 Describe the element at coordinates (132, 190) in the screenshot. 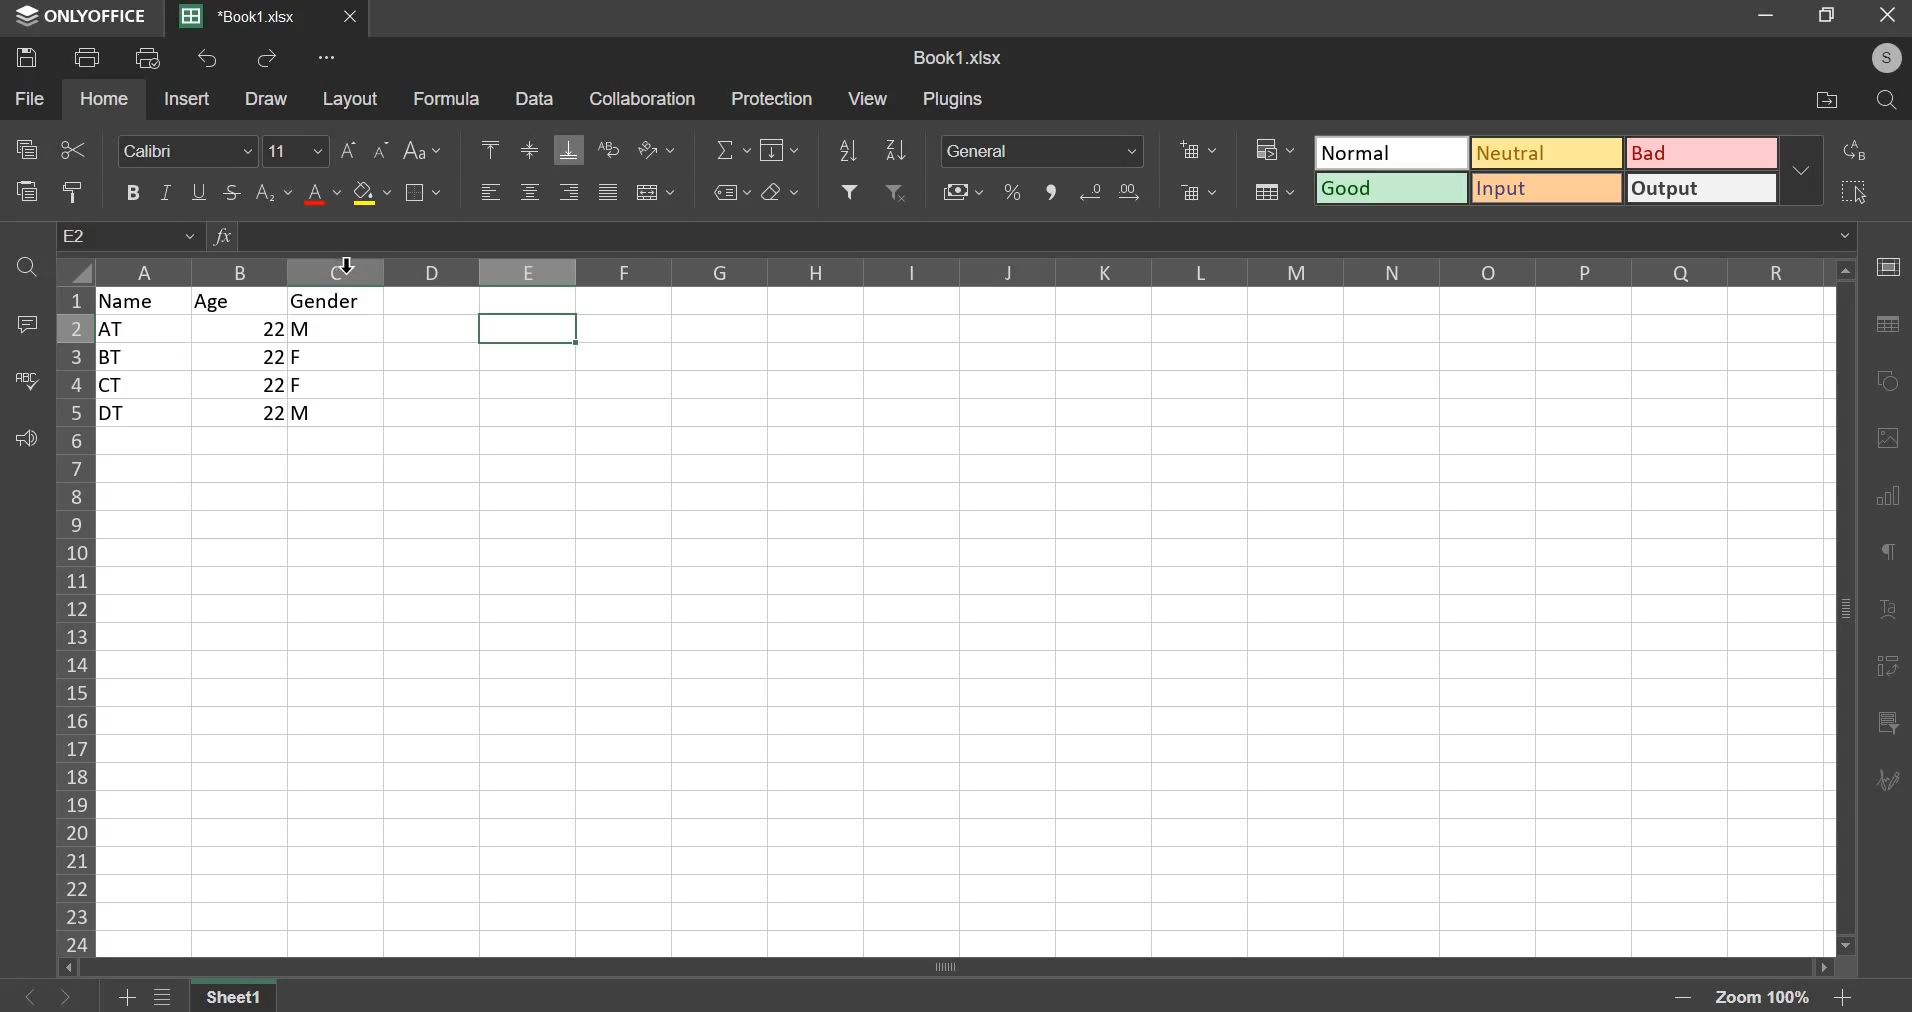

I see `bold` at that location.